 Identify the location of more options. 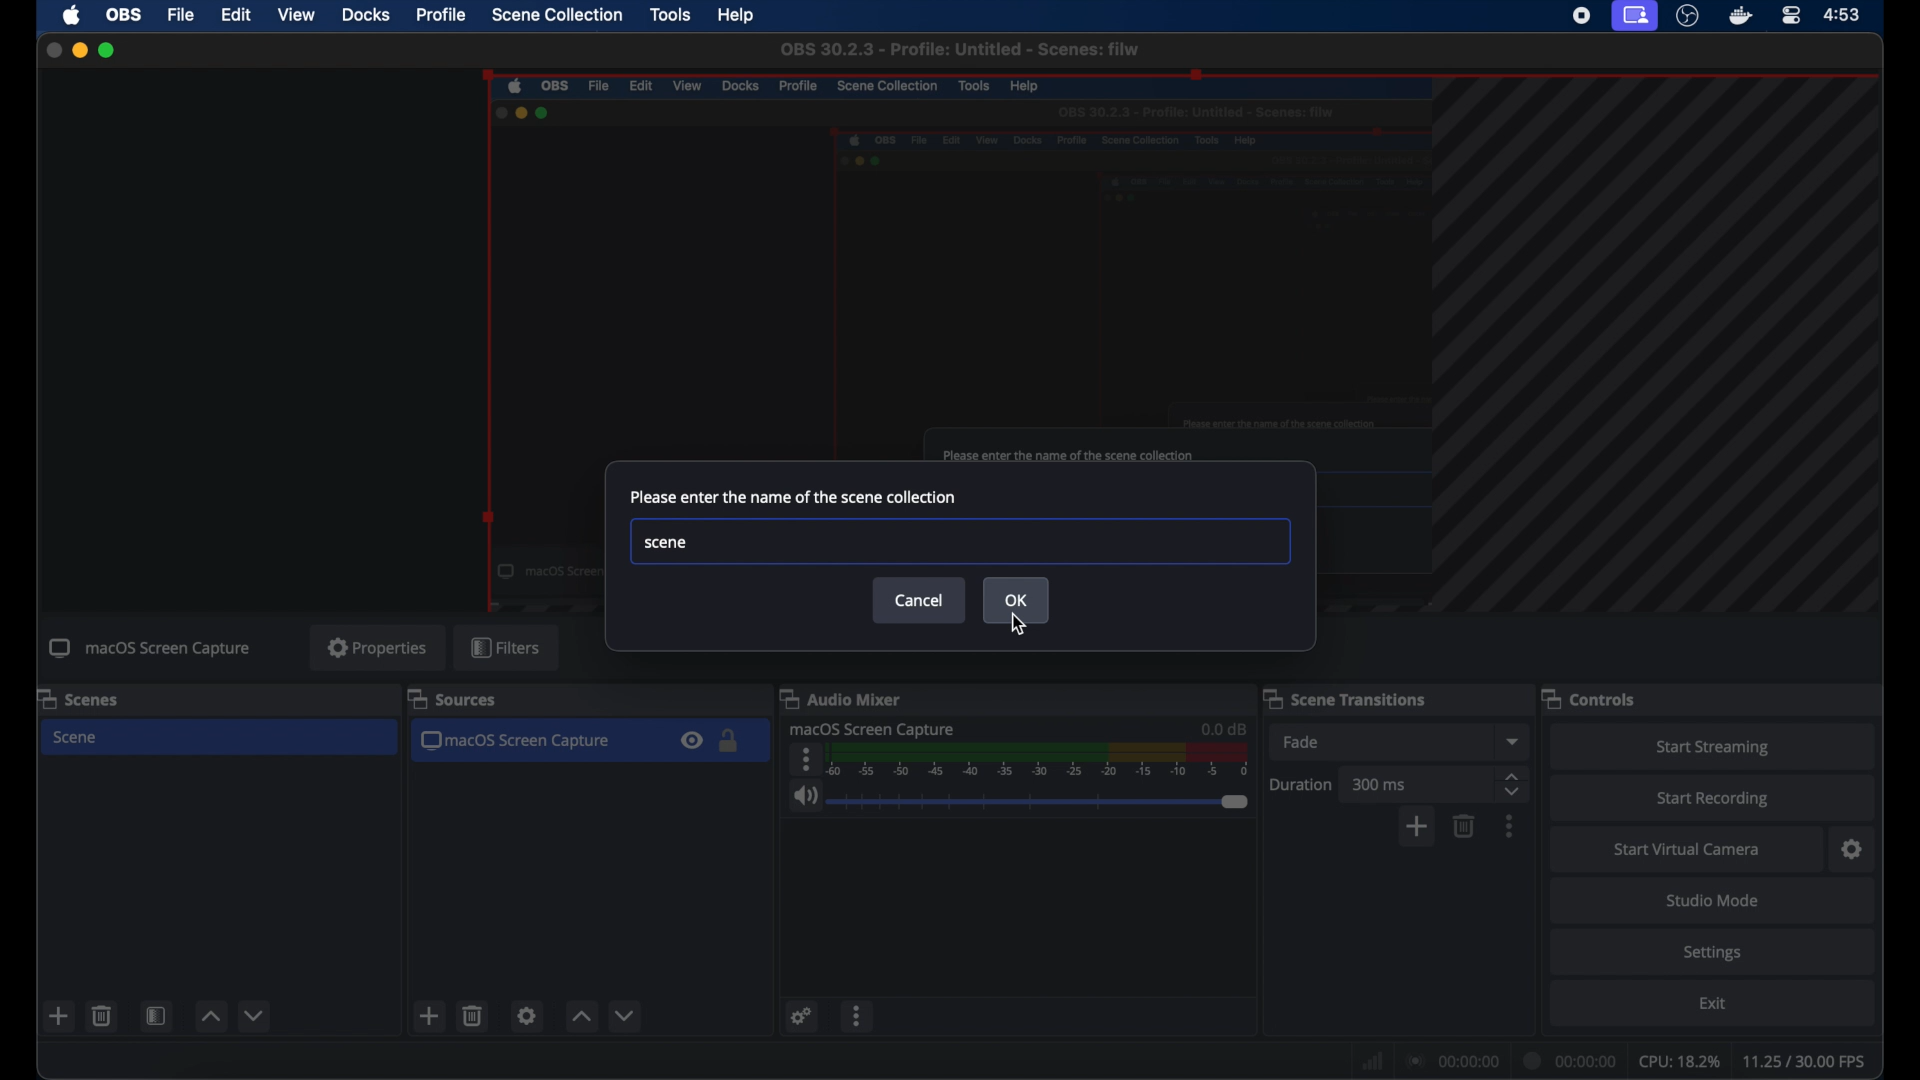
(803, 760).